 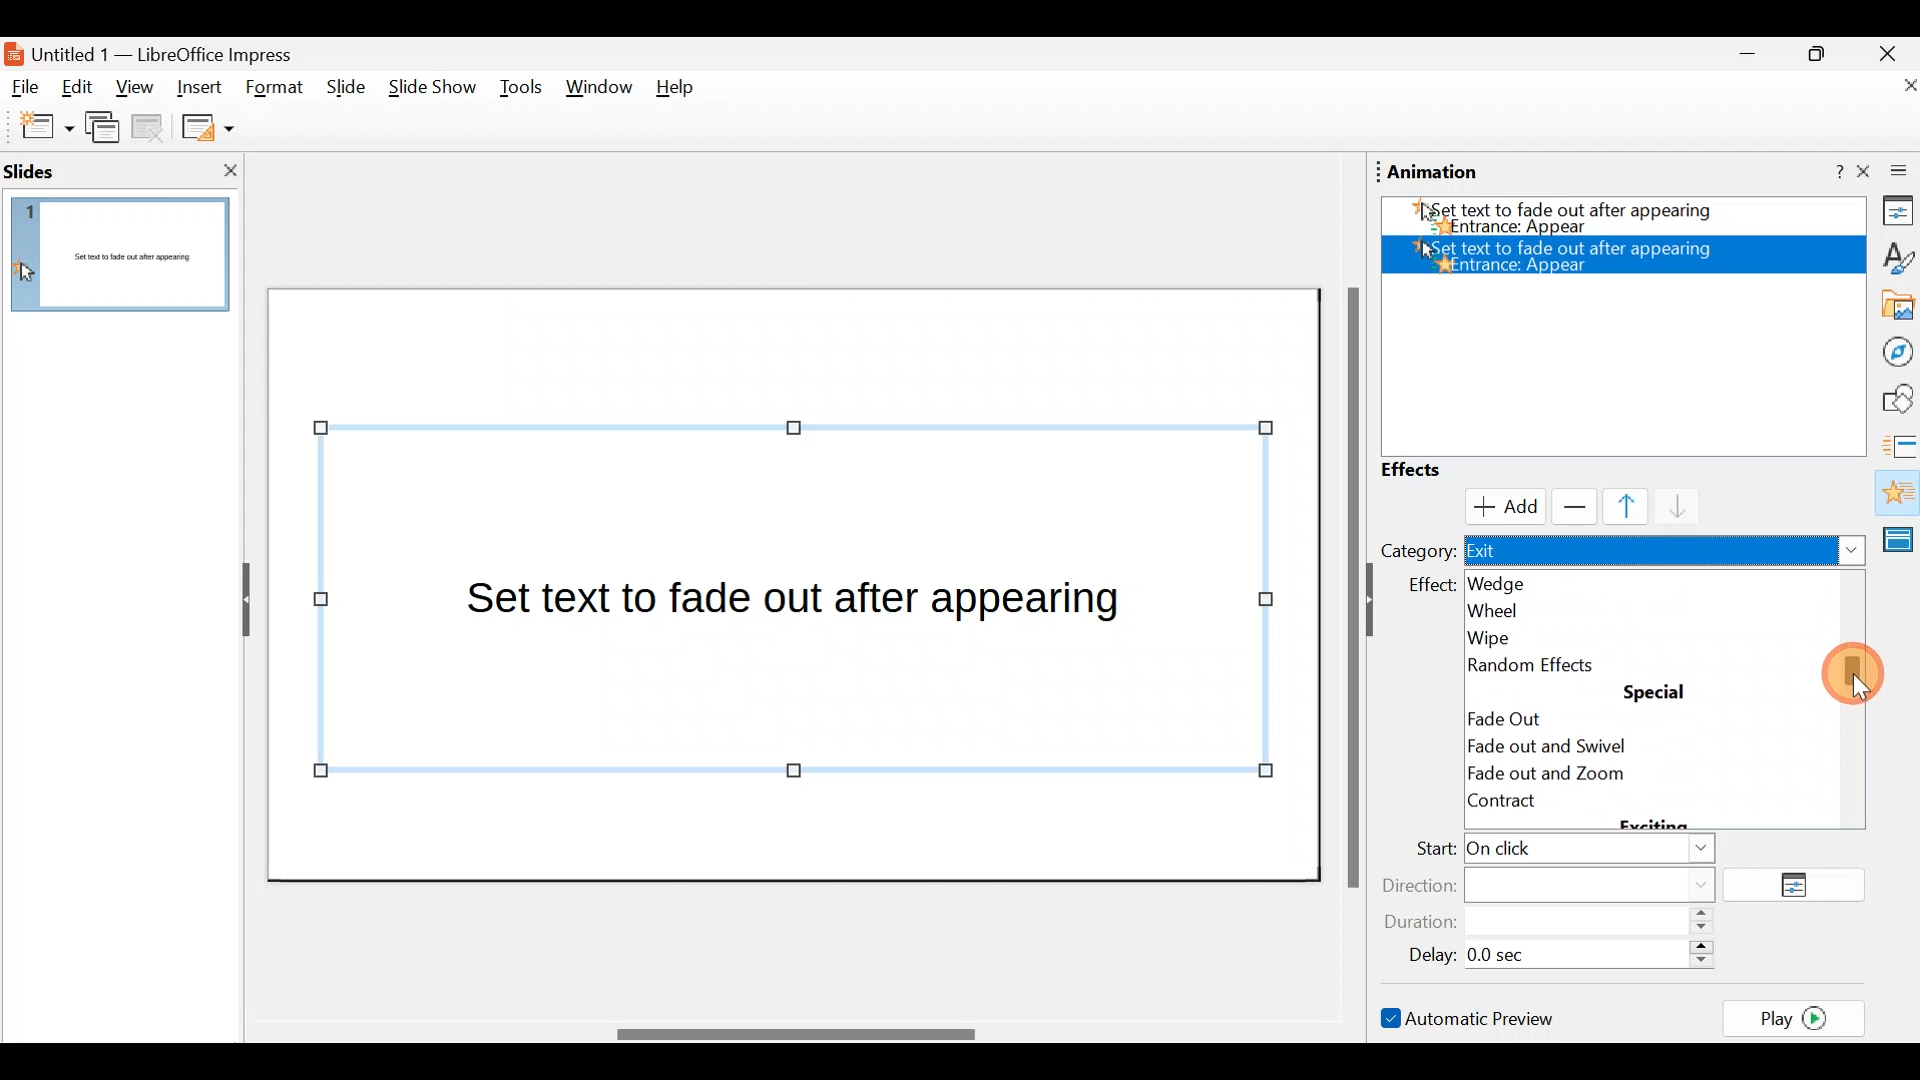 What do you see at coordinates (1507, 715) in the screenshot?
I see `Fade out` at bounding box center [1507, 715].